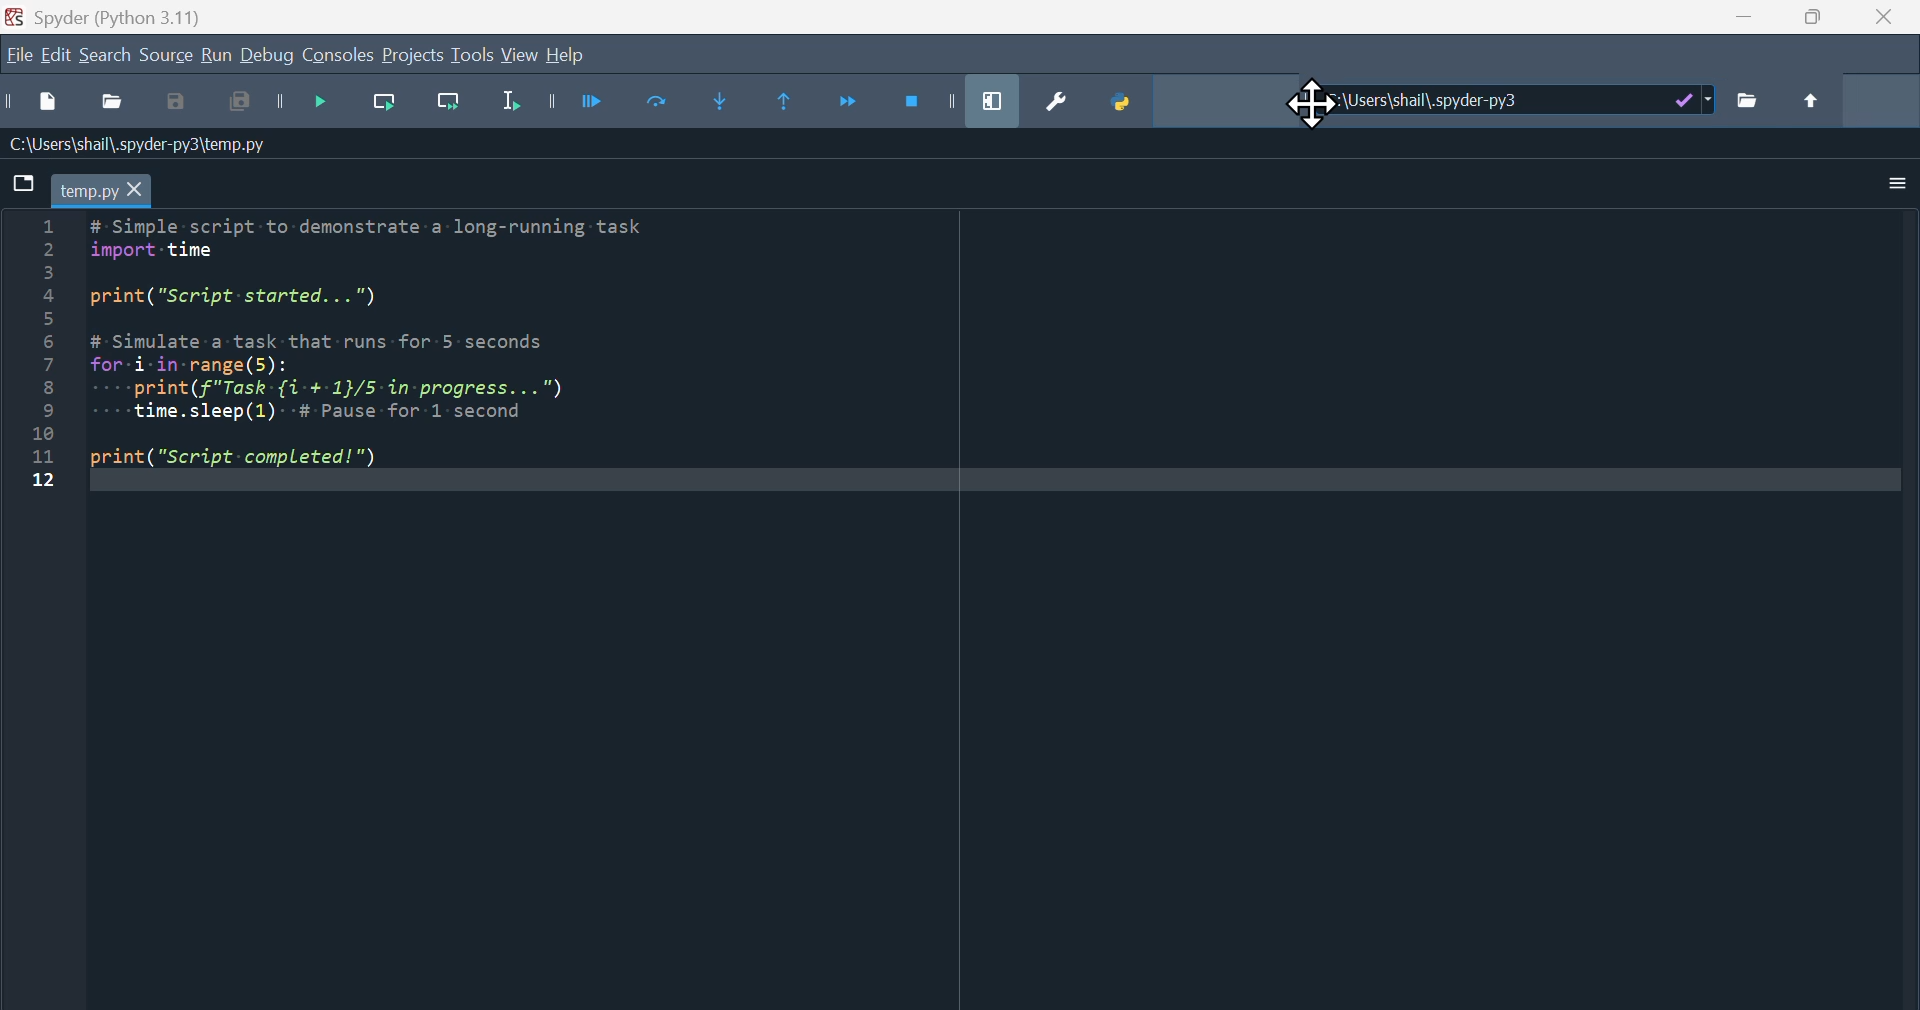 Image resolution: width=1920 pixels, height=1010 pixels. What do you see at coordinates (271, 61) in the screenshot?
I see `Debug` at bounding box center [271, 61].